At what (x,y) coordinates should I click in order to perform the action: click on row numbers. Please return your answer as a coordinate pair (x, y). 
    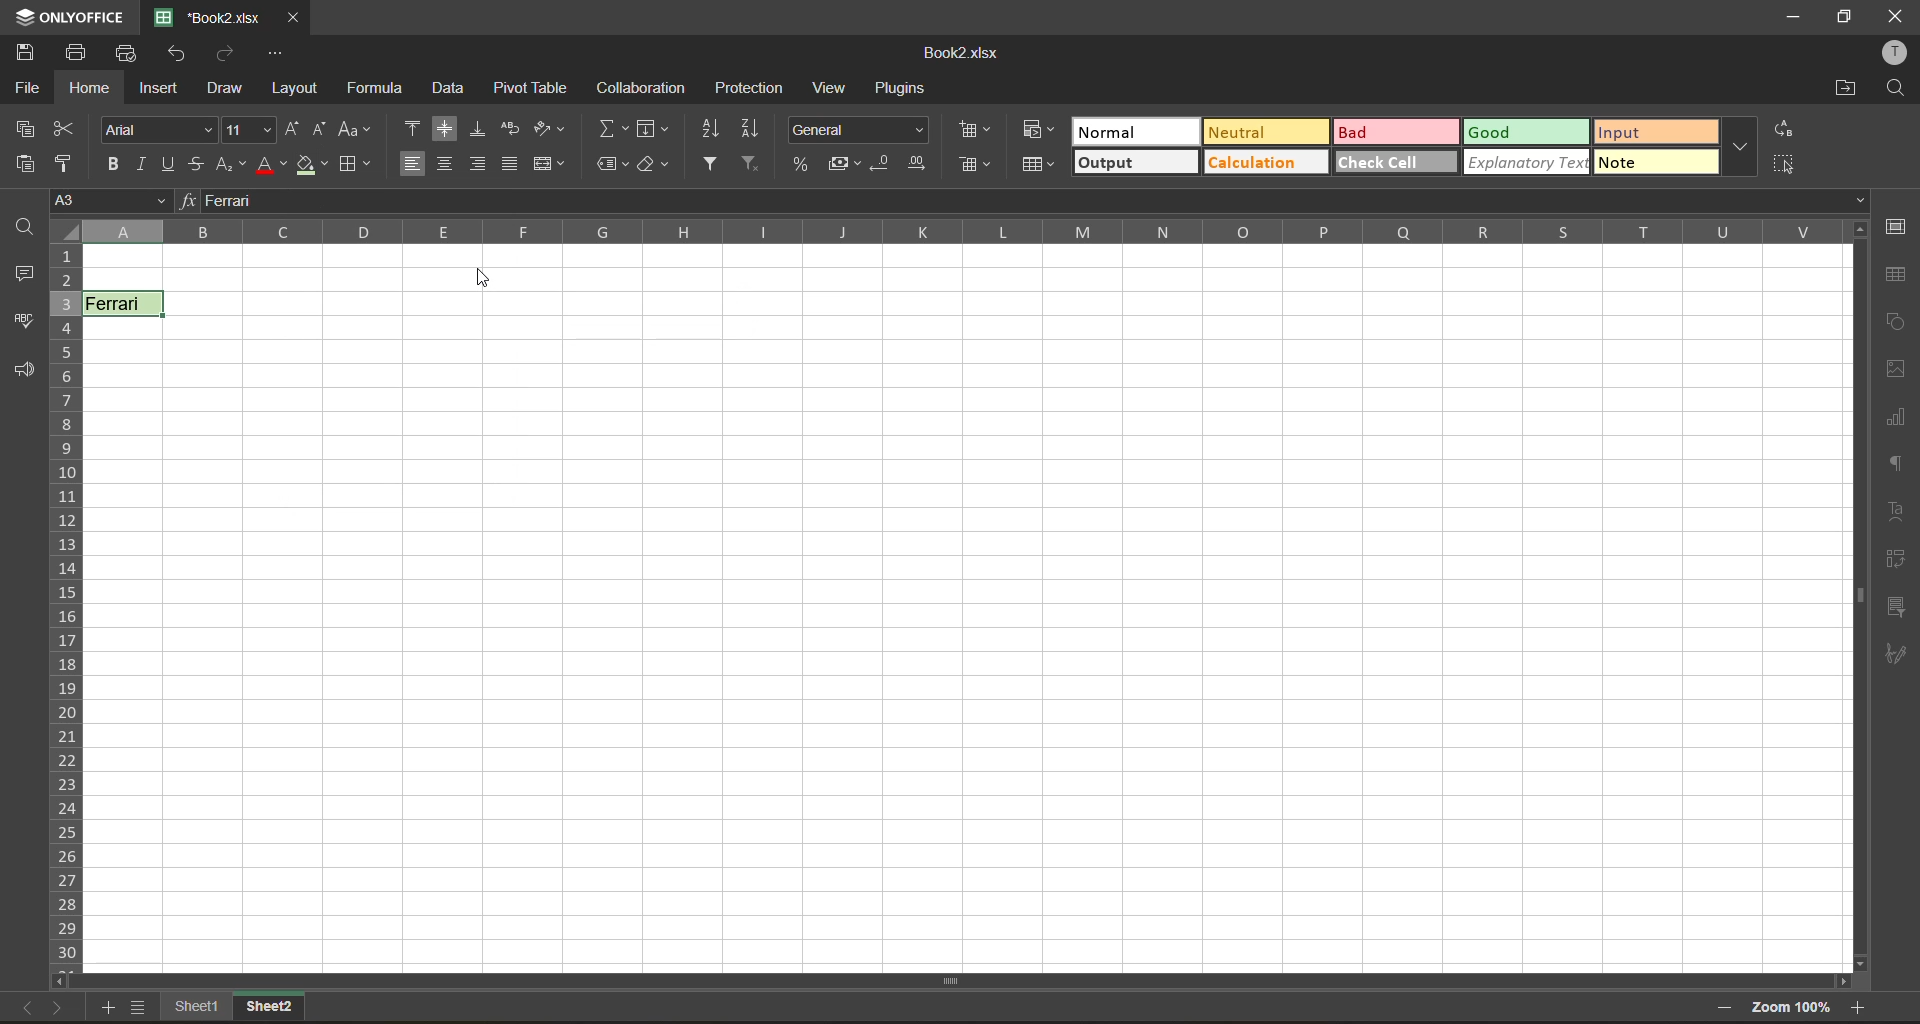
    Looking at the image, I should click on (66, 603).